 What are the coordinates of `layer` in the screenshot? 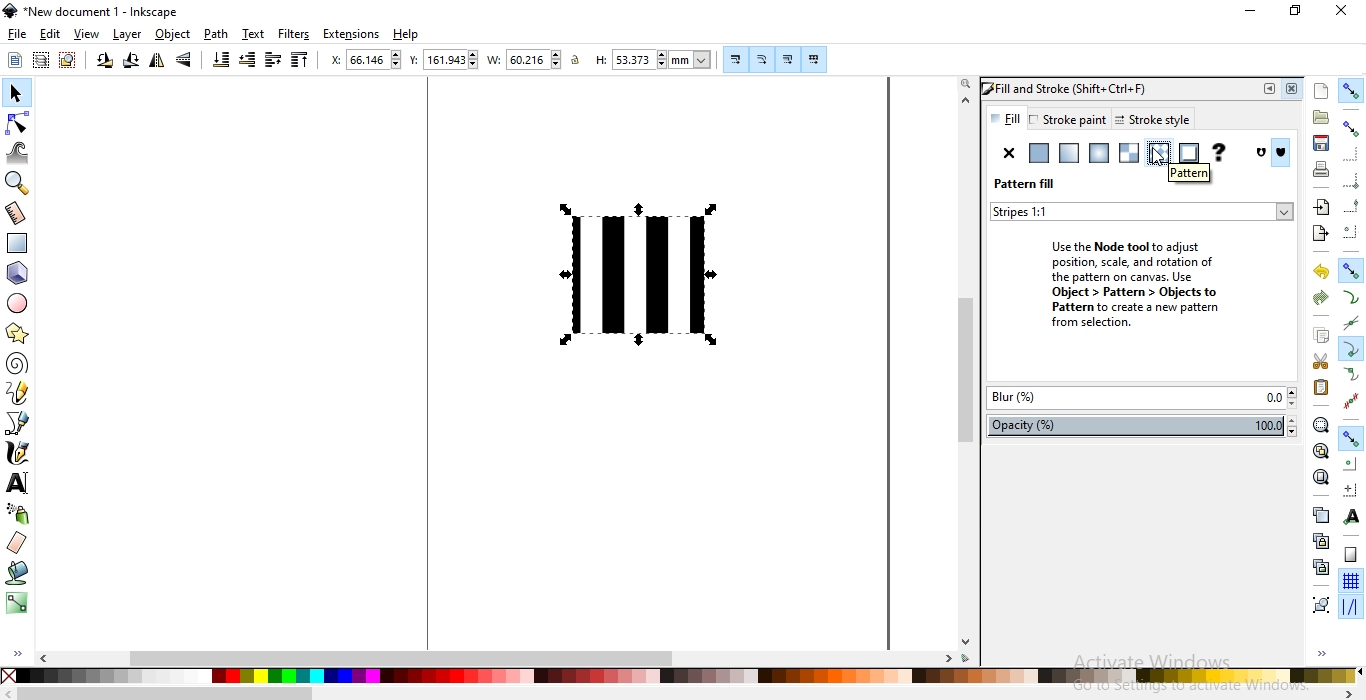 It's located at (129, 35).